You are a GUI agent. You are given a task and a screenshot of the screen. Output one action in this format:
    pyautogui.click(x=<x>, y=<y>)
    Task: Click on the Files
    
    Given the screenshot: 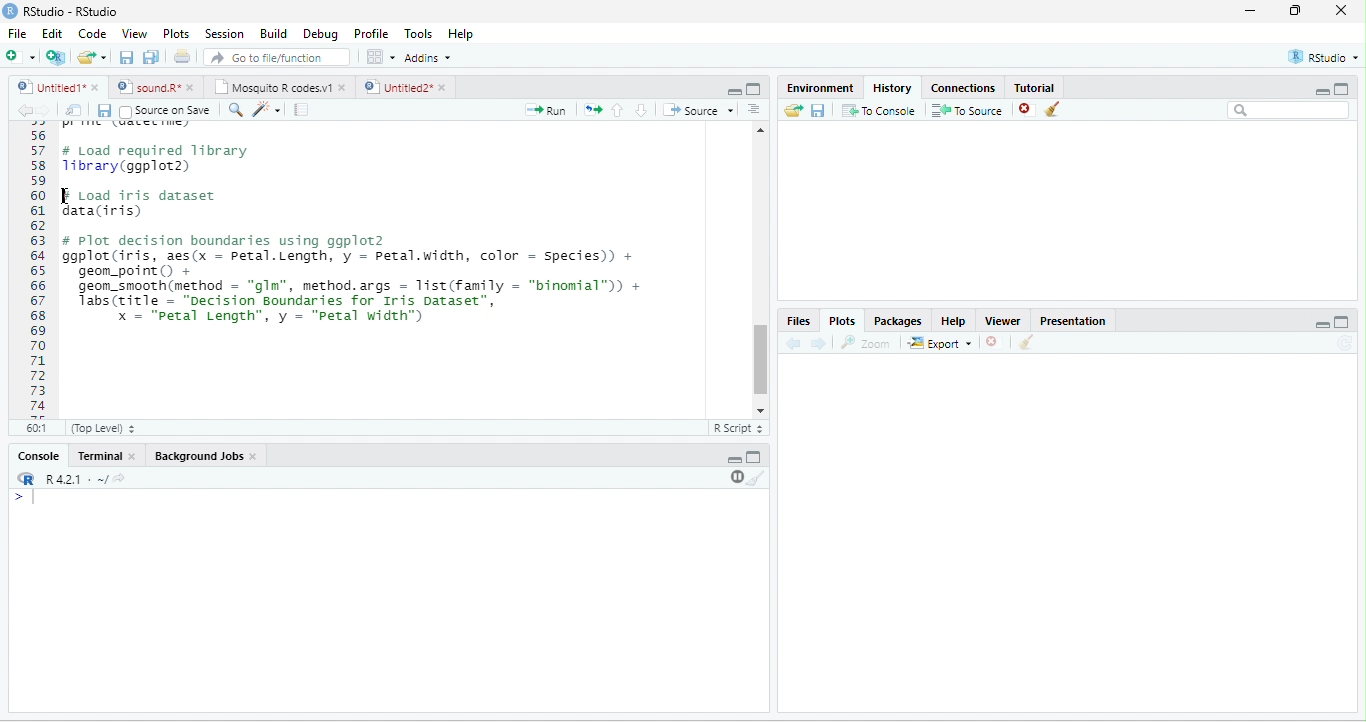 What is the action you would take?
    pyautogui.click(x=797, y=322)
    